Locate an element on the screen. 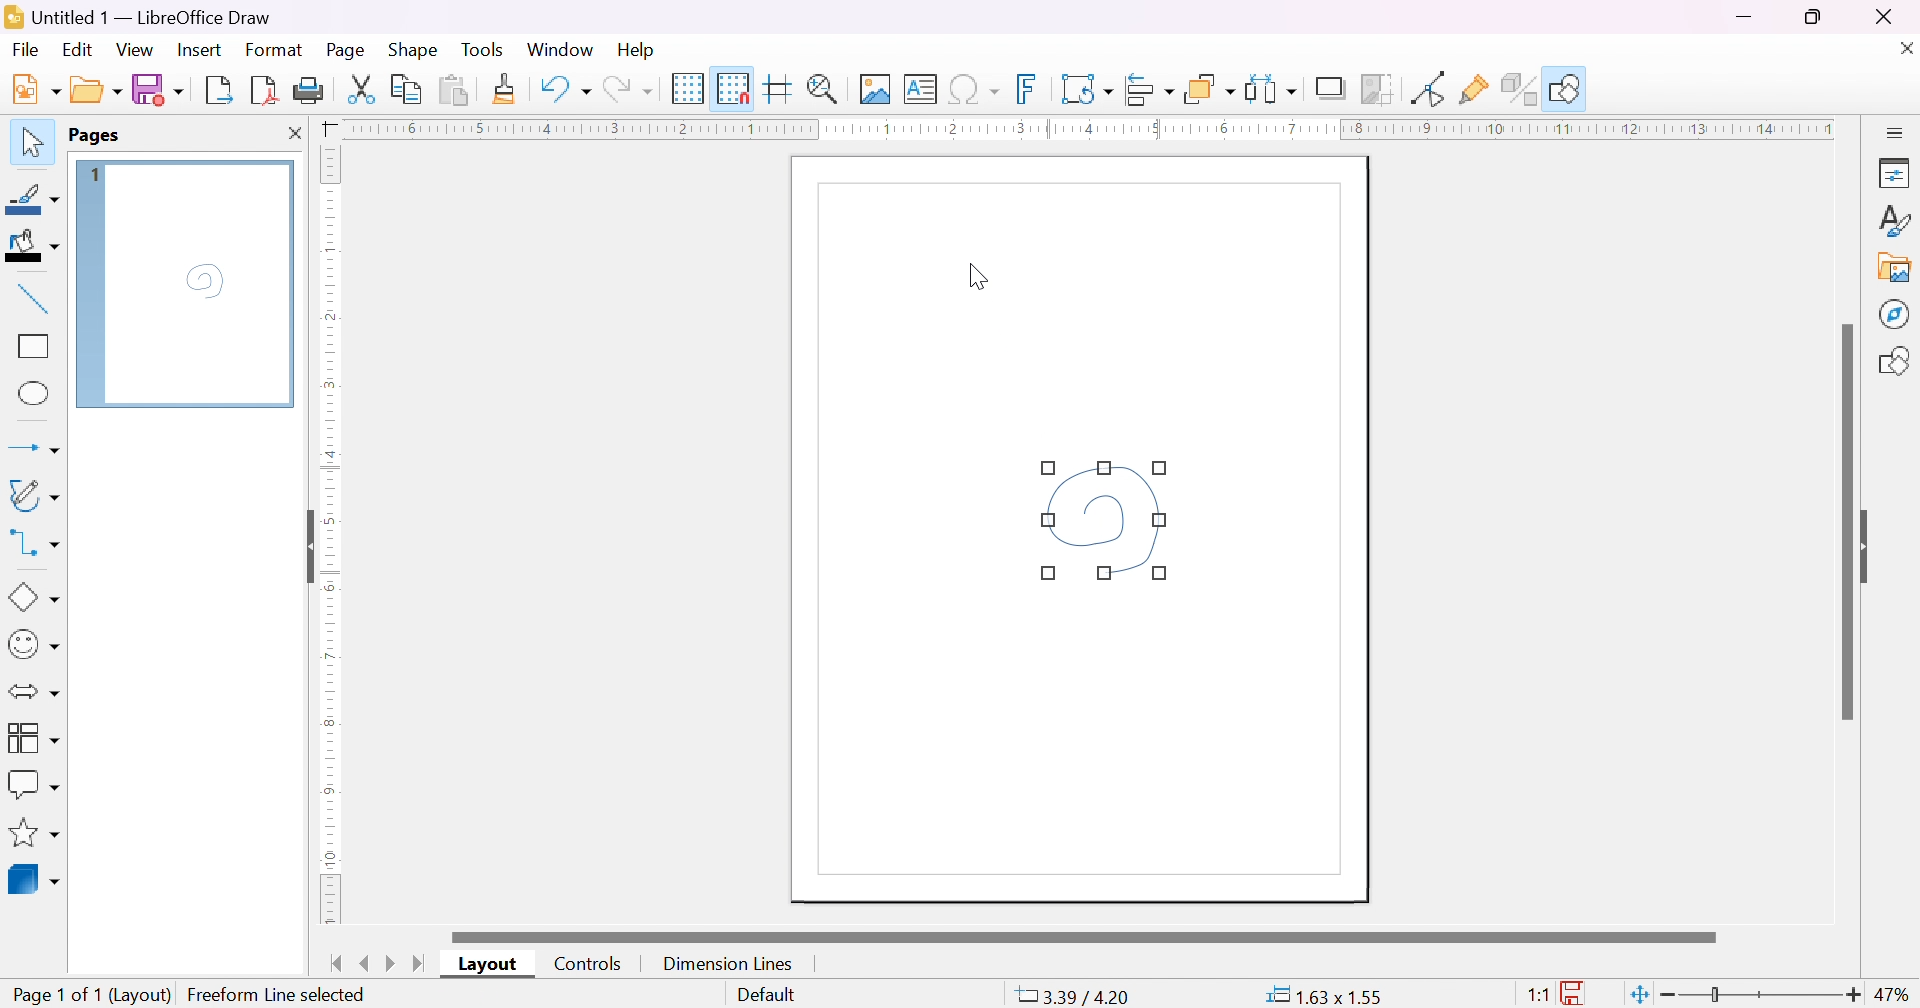 The width and height of the screenshot is (1920, 1008). redo is located at coordinates (625, 89).